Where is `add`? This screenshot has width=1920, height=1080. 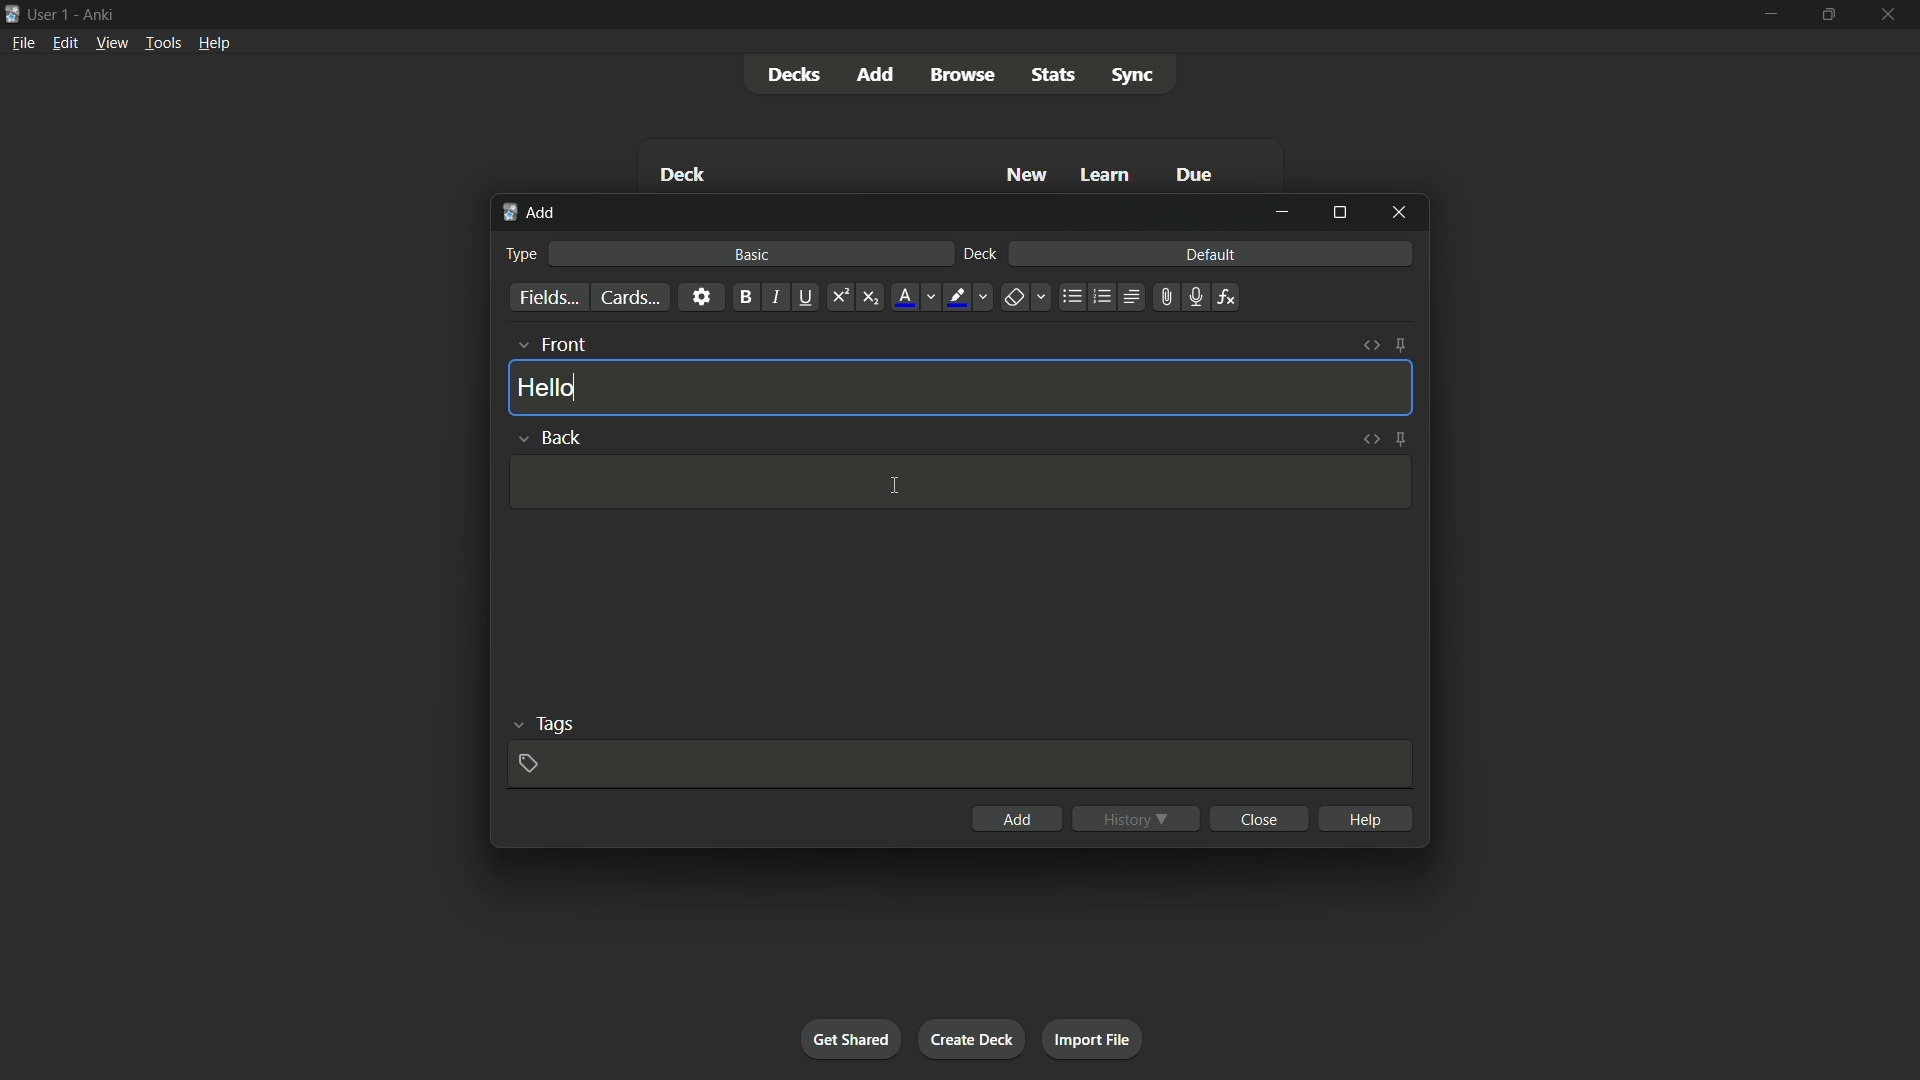
add is located at coordinates (877, 75).